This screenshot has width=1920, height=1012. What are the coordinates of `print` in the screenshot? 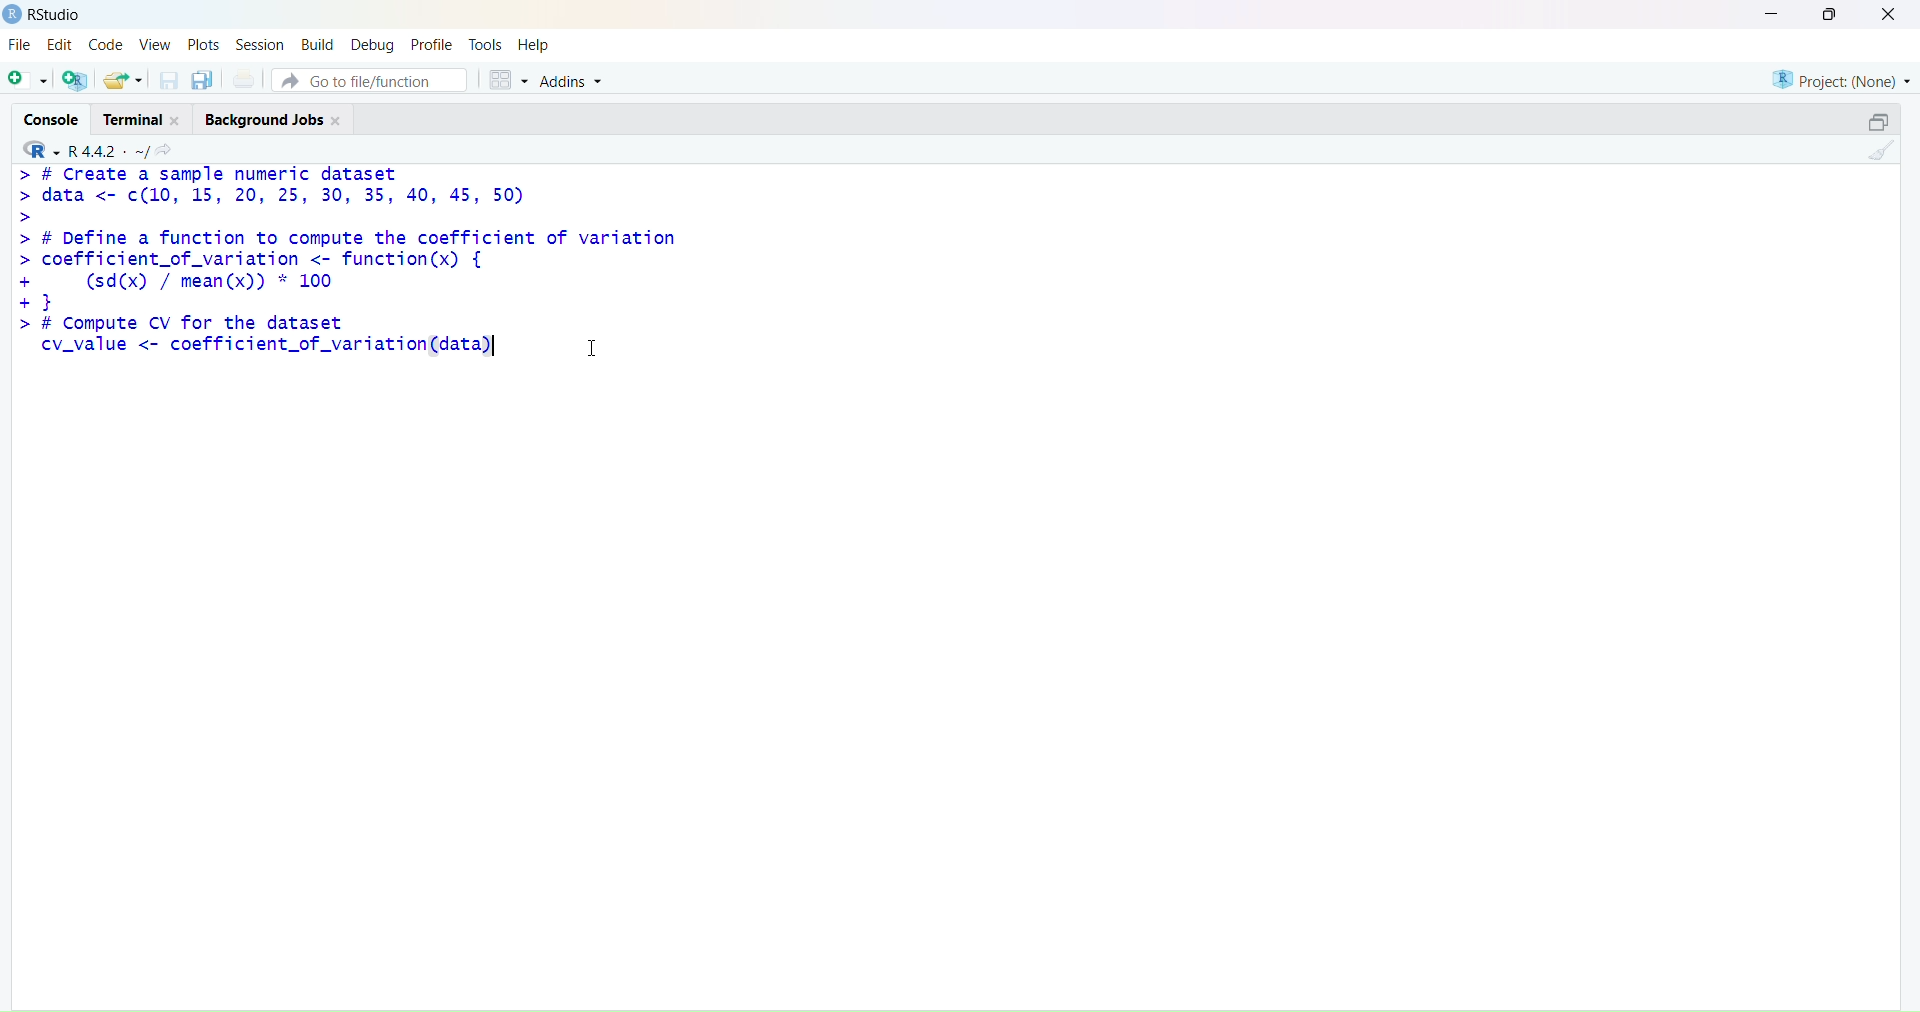 It's located at (245, 79).